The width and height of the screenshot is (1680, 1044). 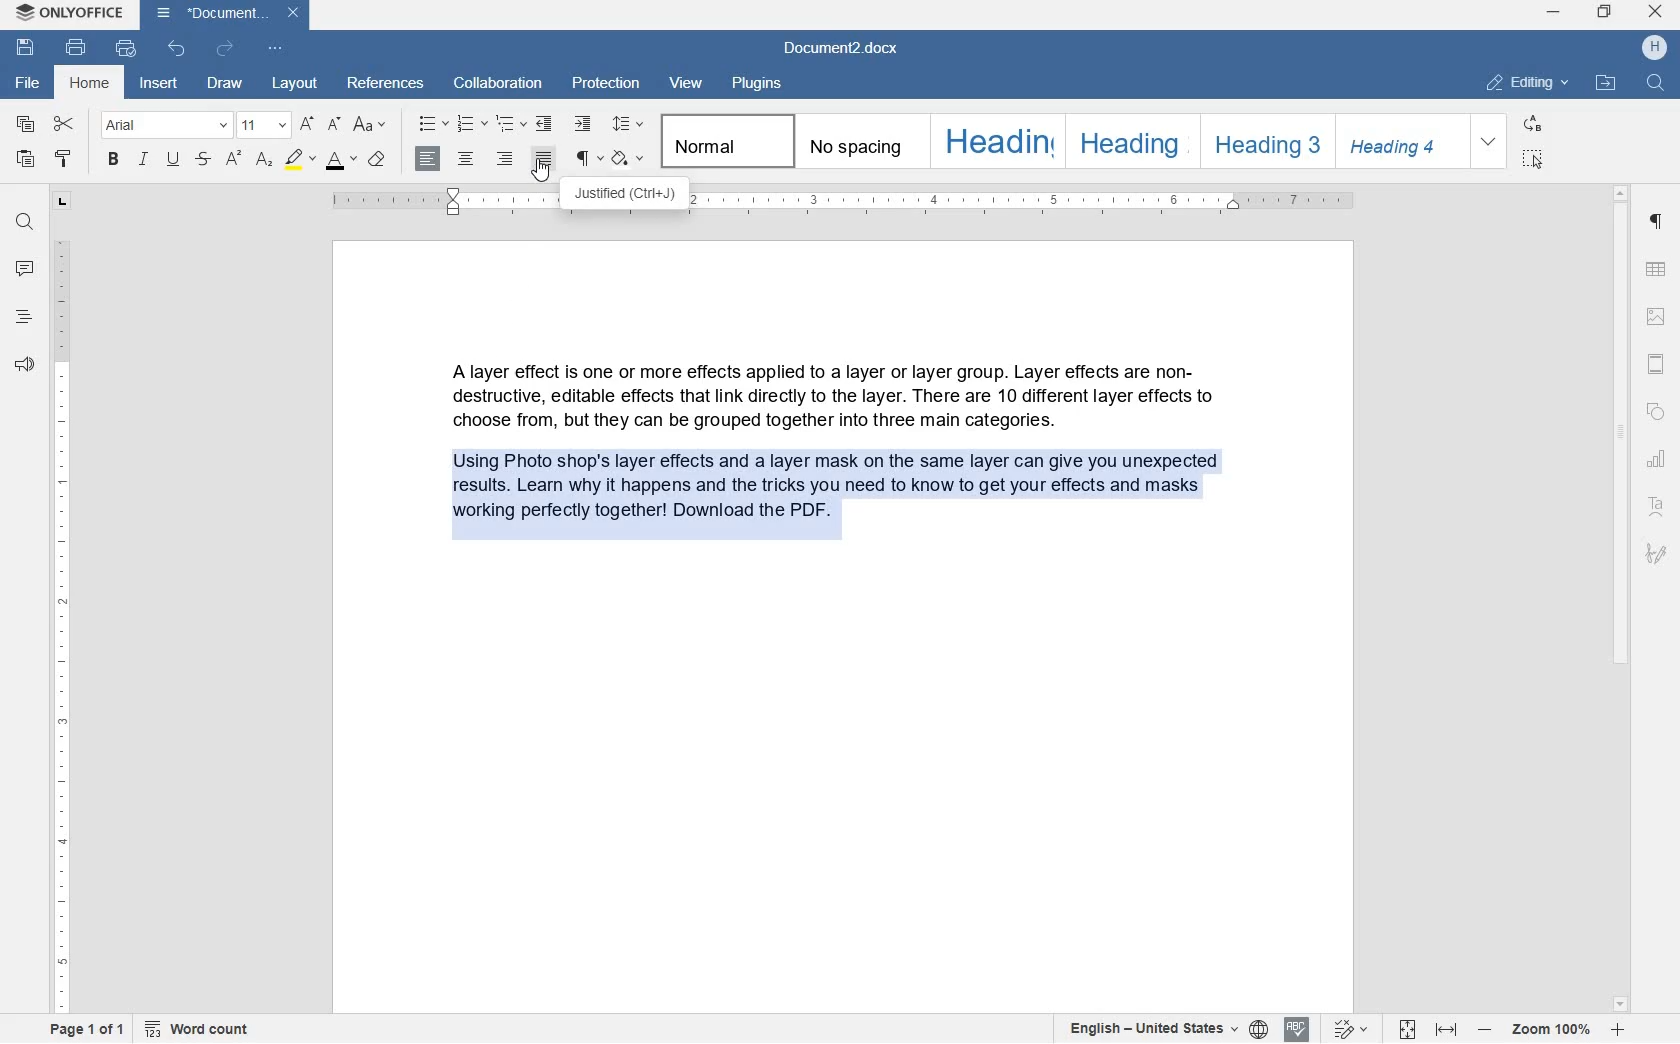 What do you see at coordinates (28, 50) in the screenshot?
I see `SAVE` at bounding box center [28, 50].